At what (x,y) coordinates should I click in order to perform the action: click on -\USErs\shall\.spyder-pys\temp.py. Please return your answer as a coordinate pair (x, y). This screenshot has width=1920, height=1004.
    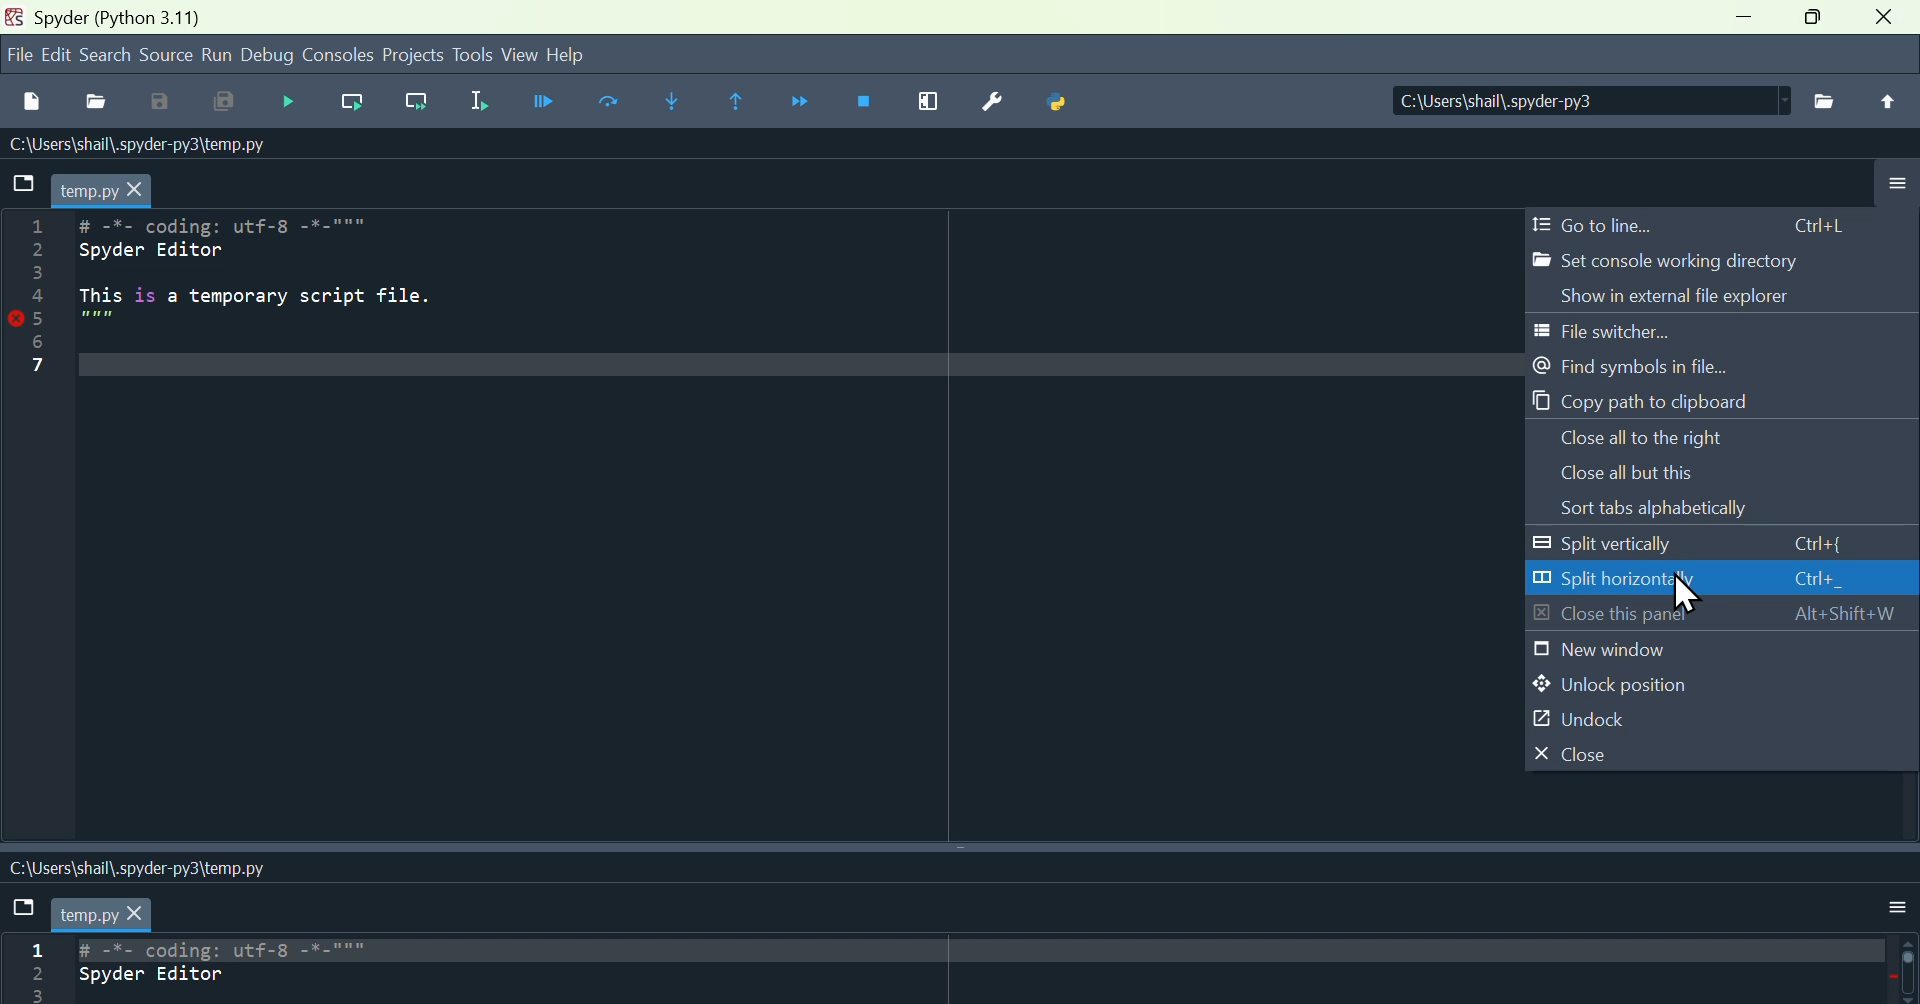
    Looking at the image, I should click on (143, 146).